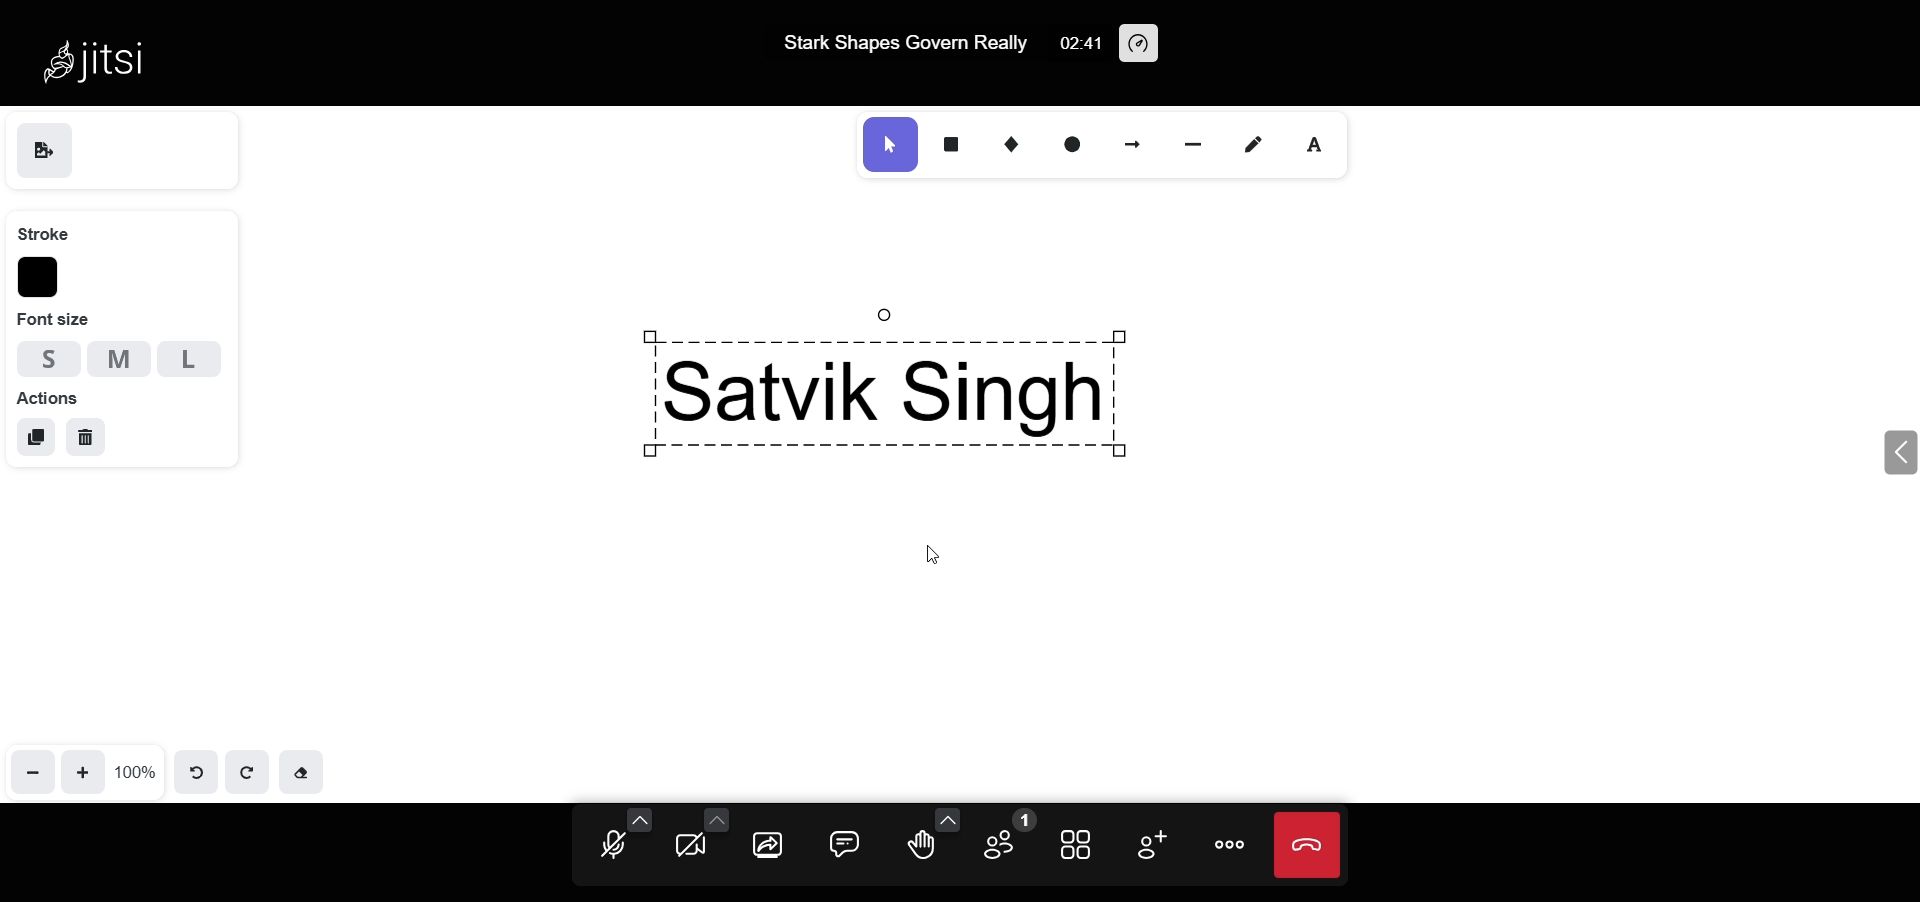  What do you see at coordinates (41, 278) in the screenshot?
I see `stroke color` at bounding box center [41, 278].